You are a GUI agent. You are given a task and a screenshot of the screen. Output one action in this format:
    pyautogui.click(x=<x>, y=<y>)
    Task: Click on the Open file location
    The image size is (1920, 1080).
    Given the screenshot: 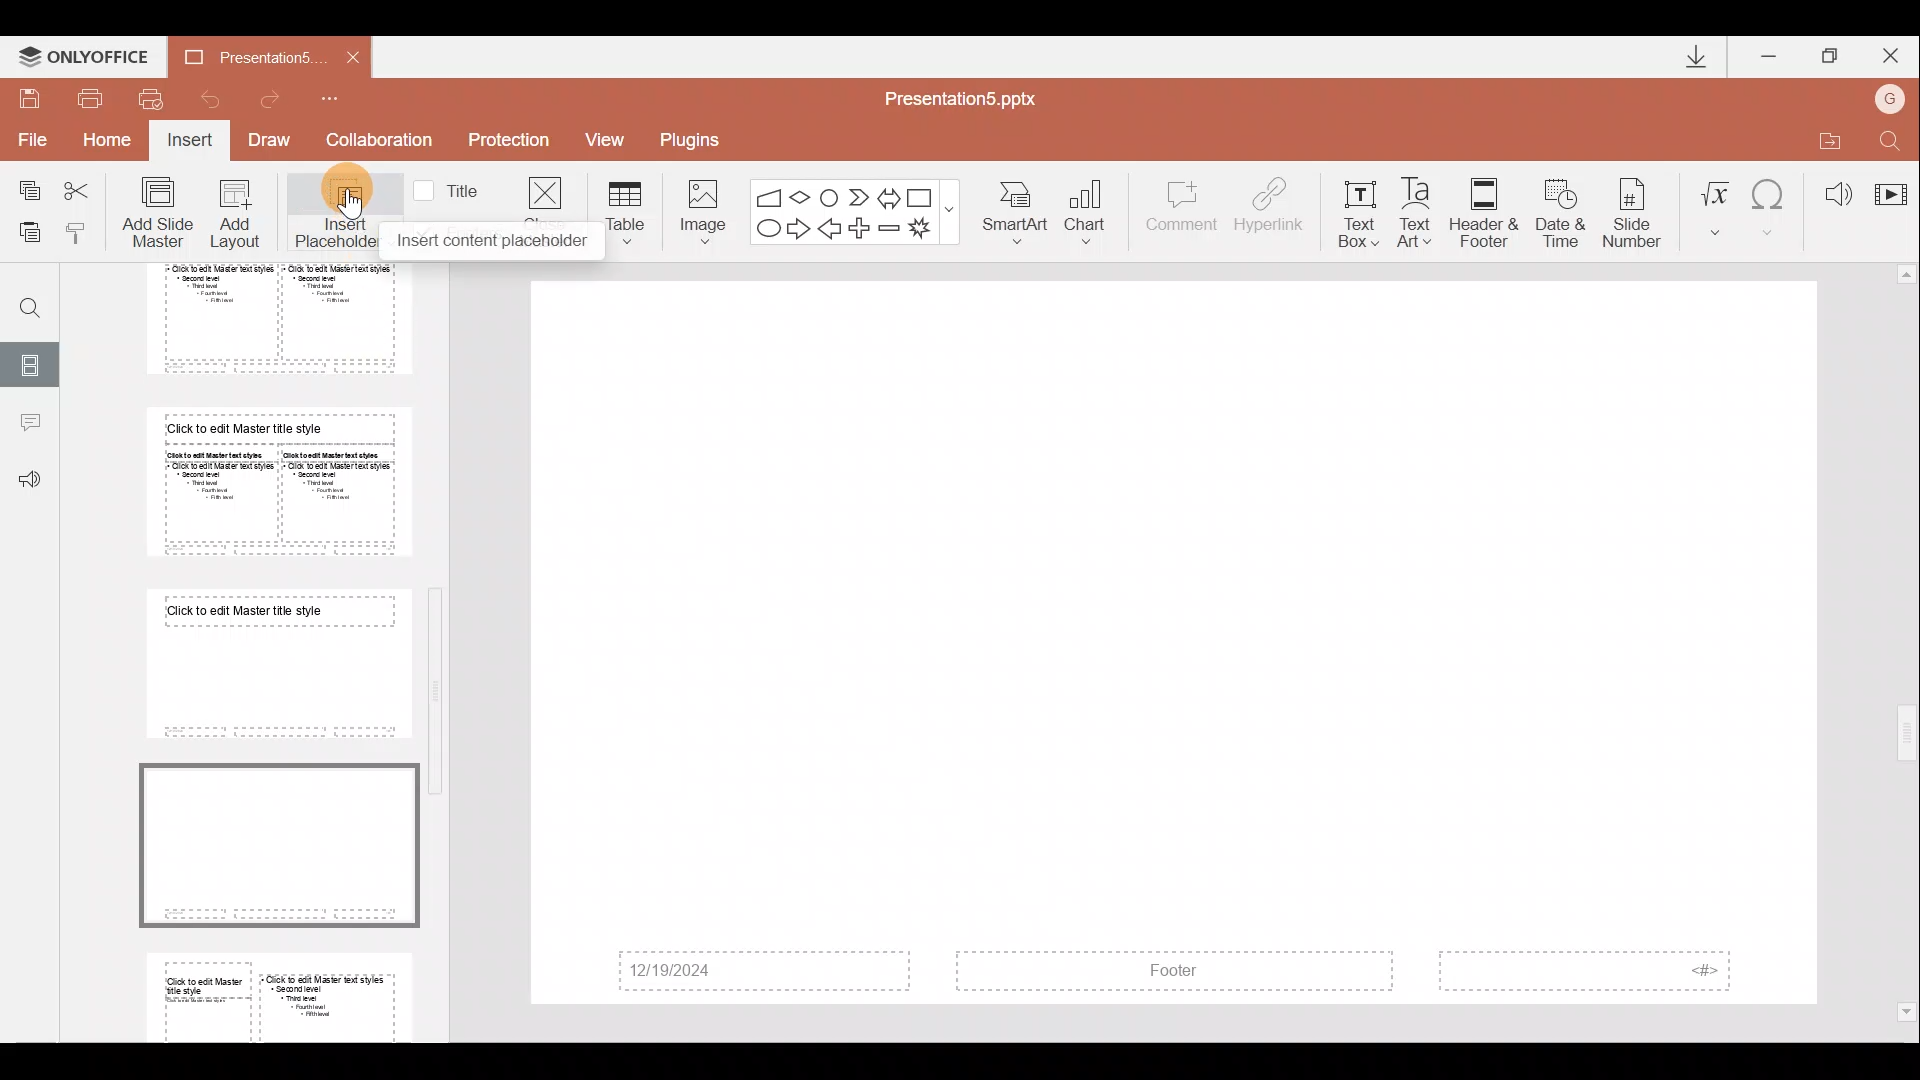 What is the action you would take?
    pyautogui.click(x=1825, y=137)
    